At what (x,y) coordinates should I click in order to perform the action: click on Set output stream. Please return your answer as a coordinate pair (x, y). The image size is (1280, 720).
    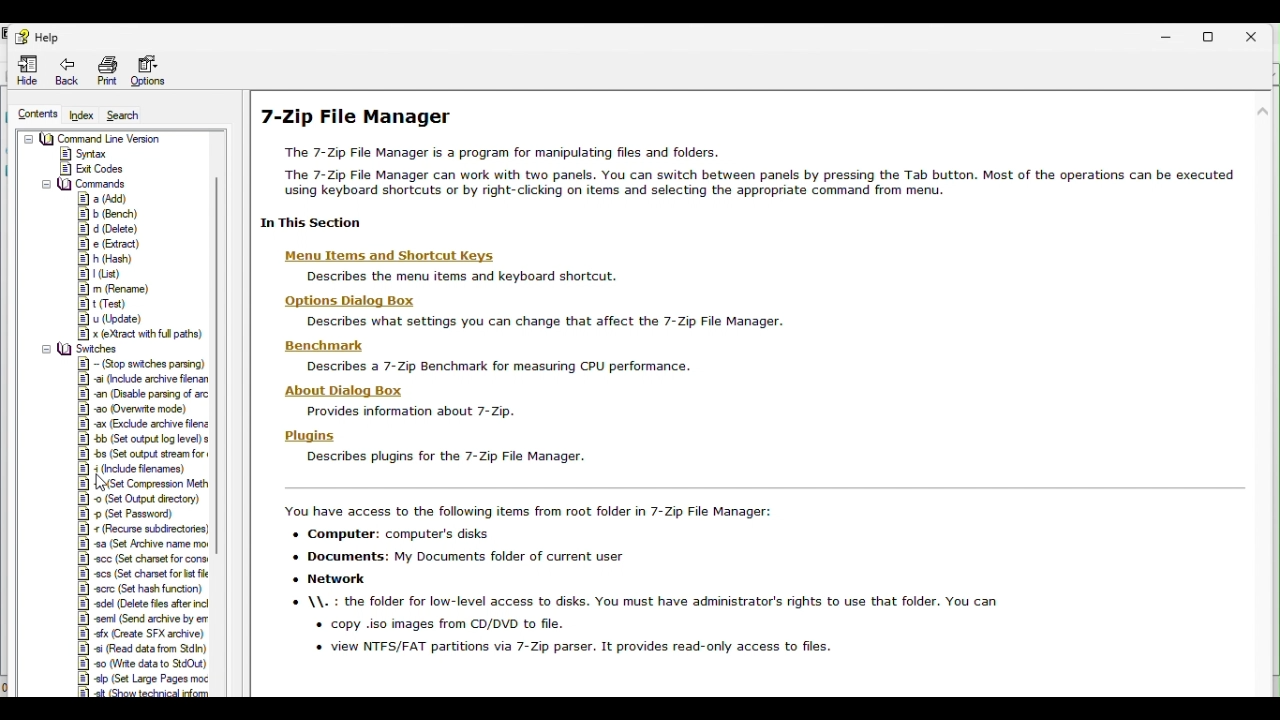
    Looking at the image, I should click on (143, 454).